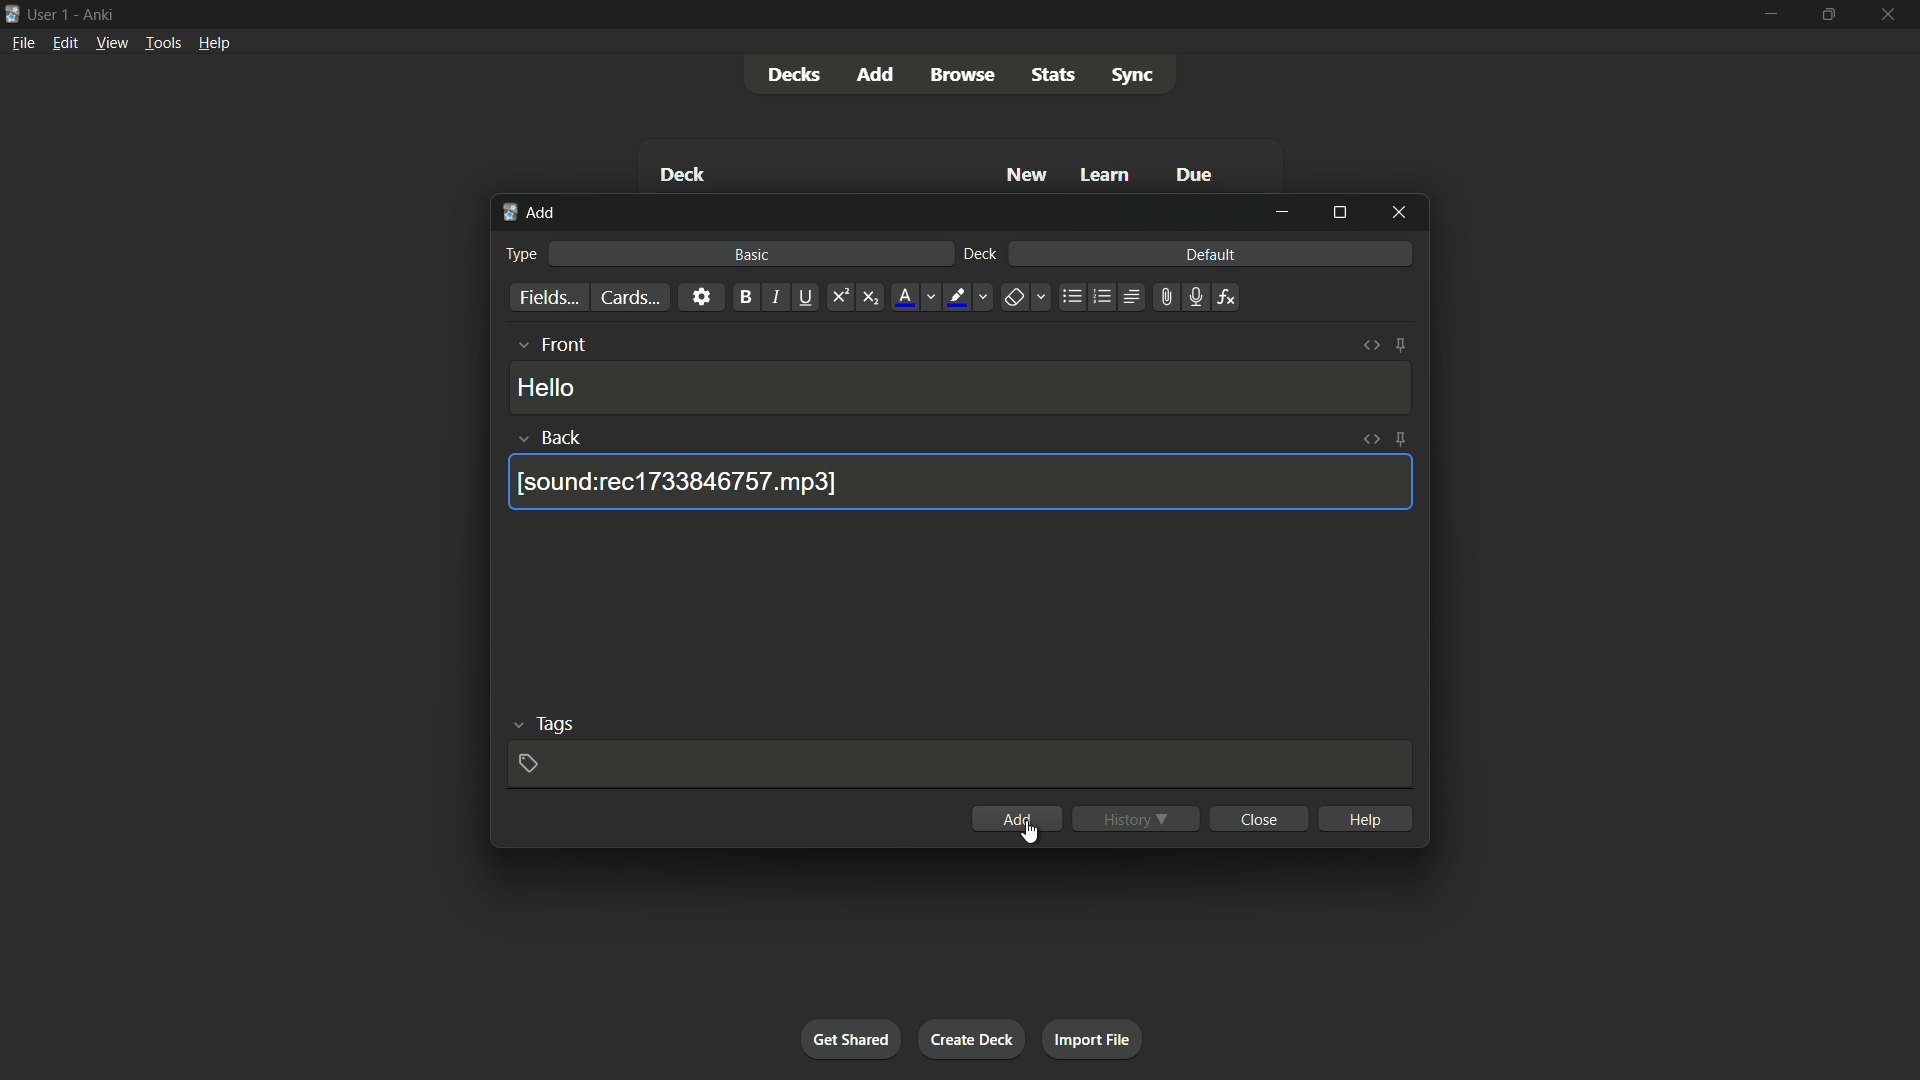 The image size is (1920, 1080). Describe the element at coordinates (102, 14) in the screenshot. I see `app name` at that location.